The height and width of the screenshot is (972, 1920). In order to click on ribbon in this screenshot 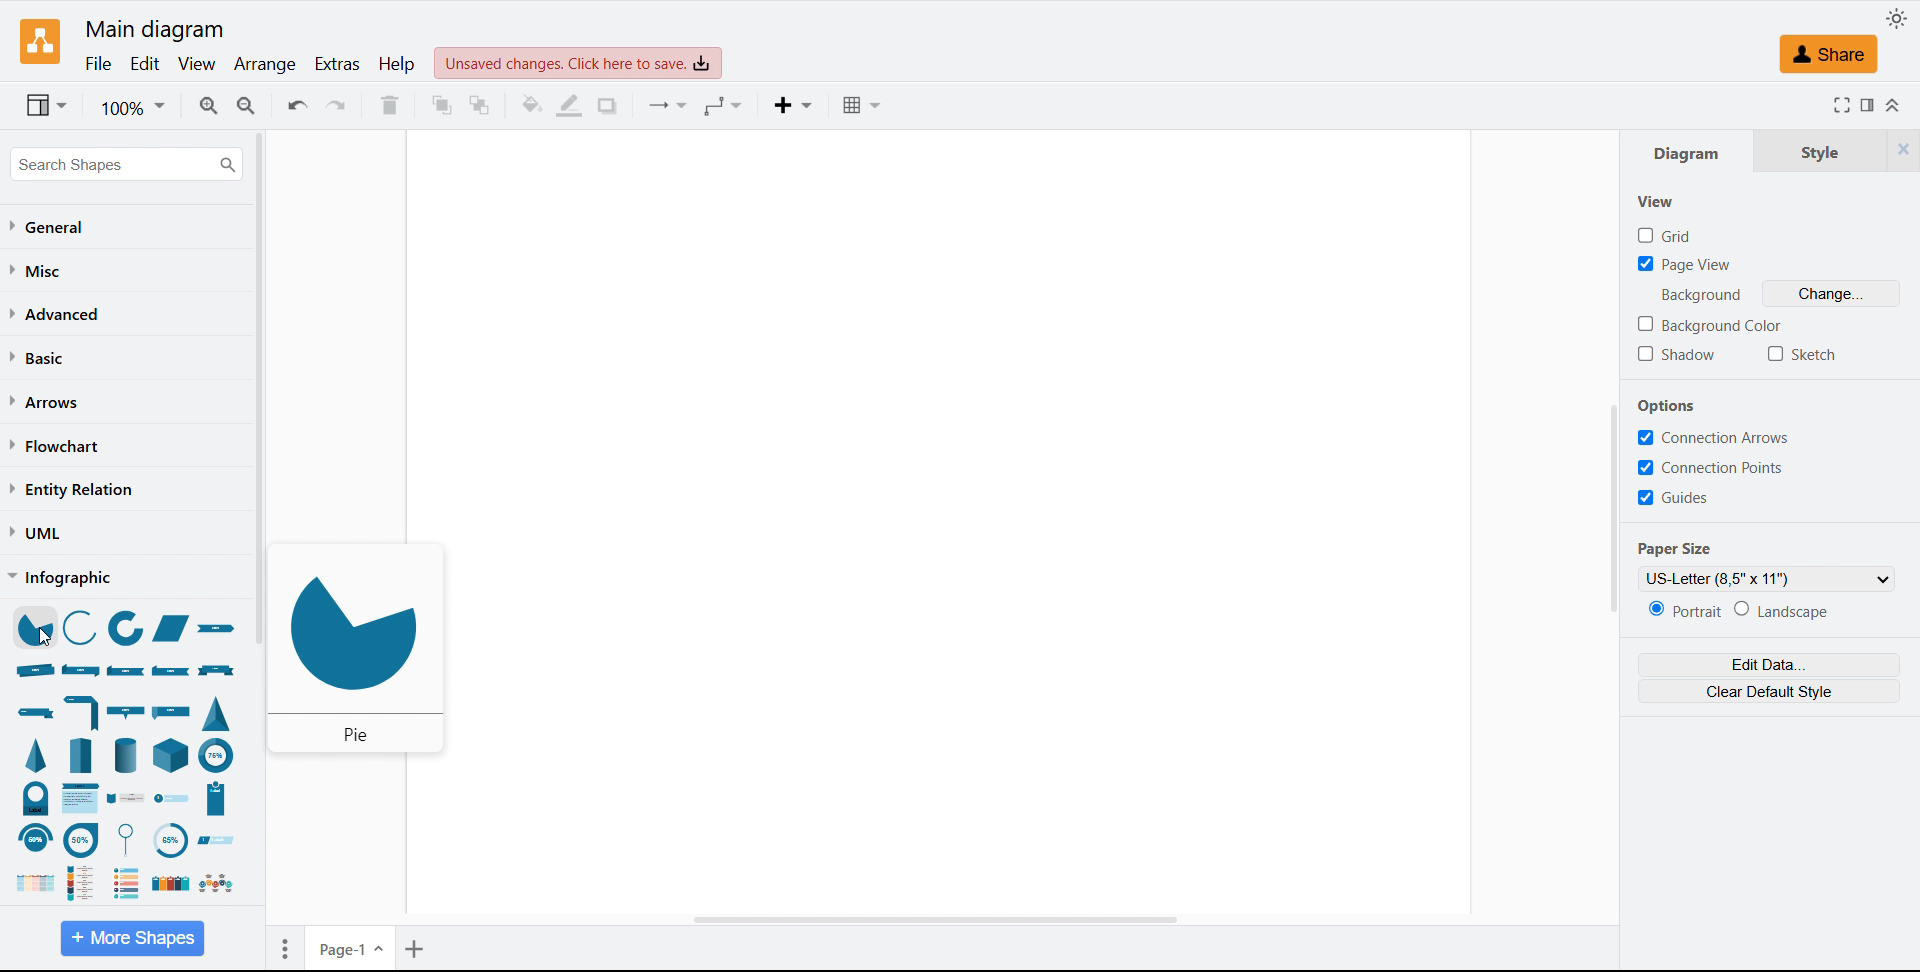, I will do `click(221, 629)`.